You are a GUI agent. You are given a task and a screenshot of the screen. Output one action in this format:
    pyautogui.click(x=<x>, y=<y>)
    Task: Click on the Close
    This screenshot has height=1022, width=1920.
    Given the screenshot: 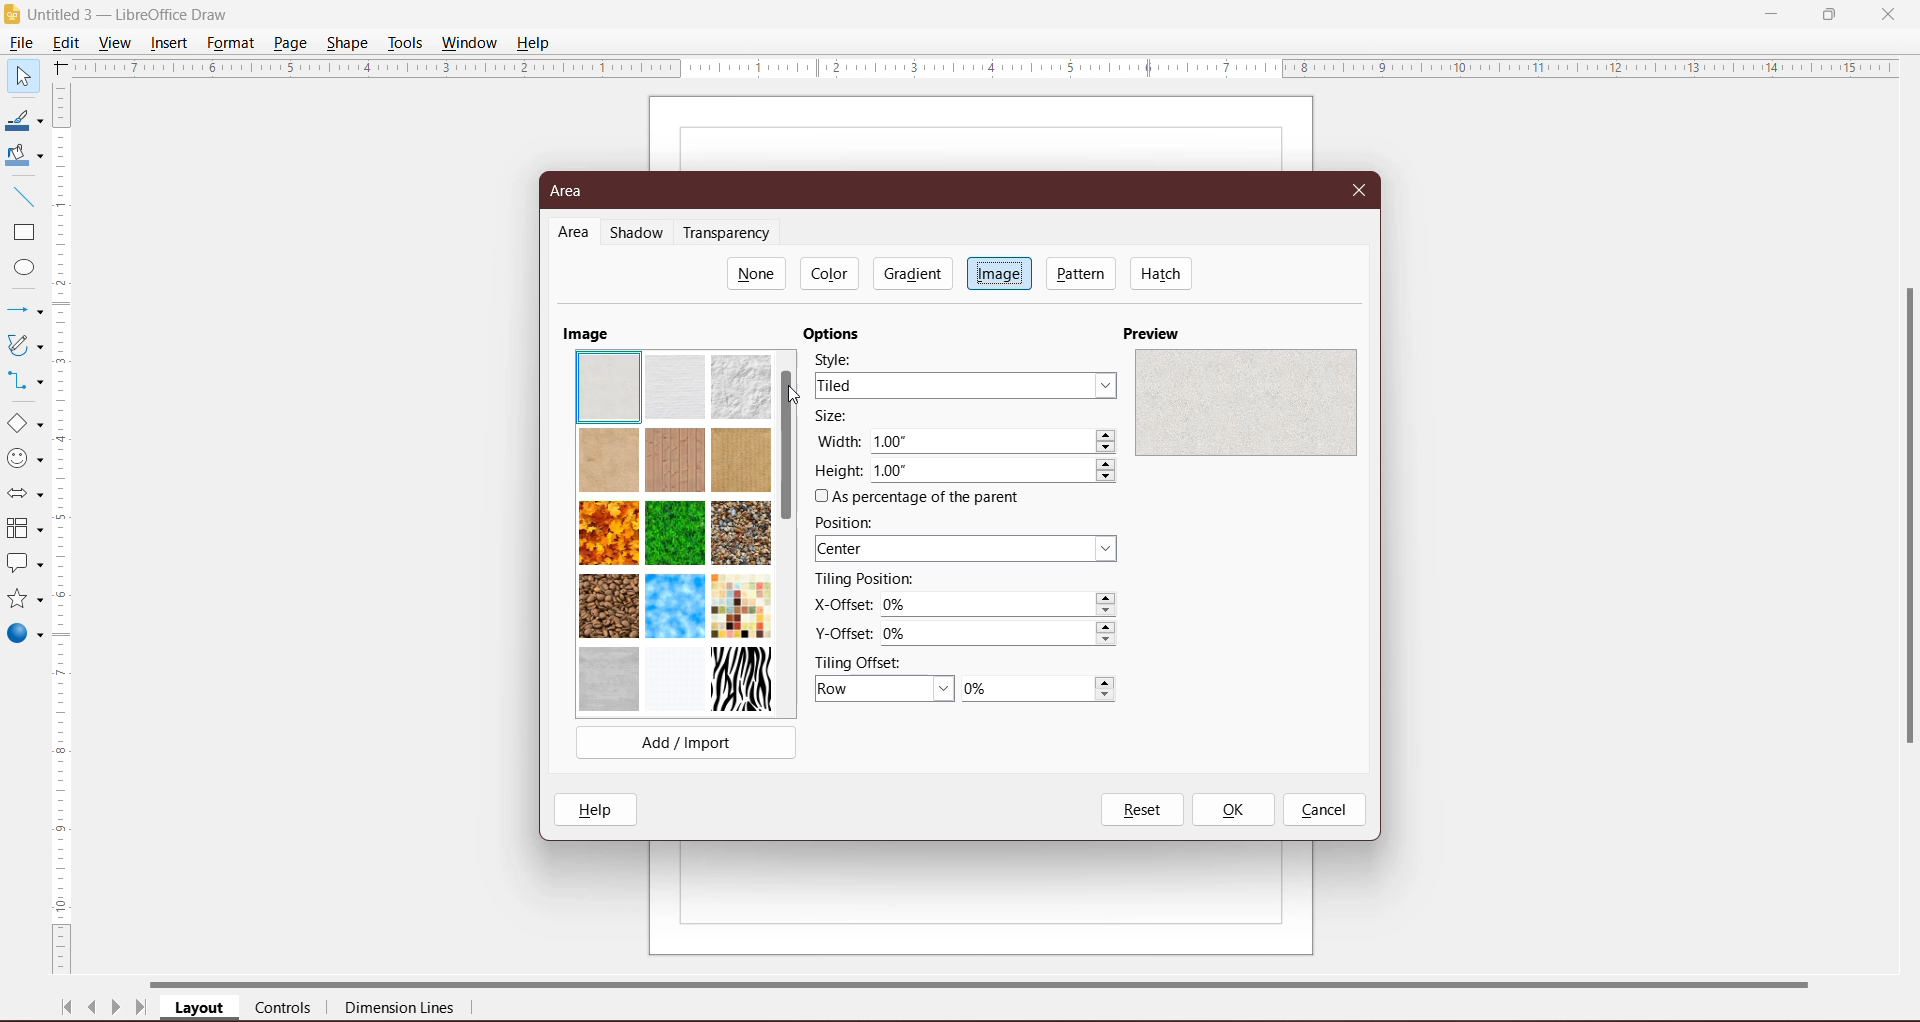 What is the action you would take?
    pyautogui.click(x=1360, y=188)
    